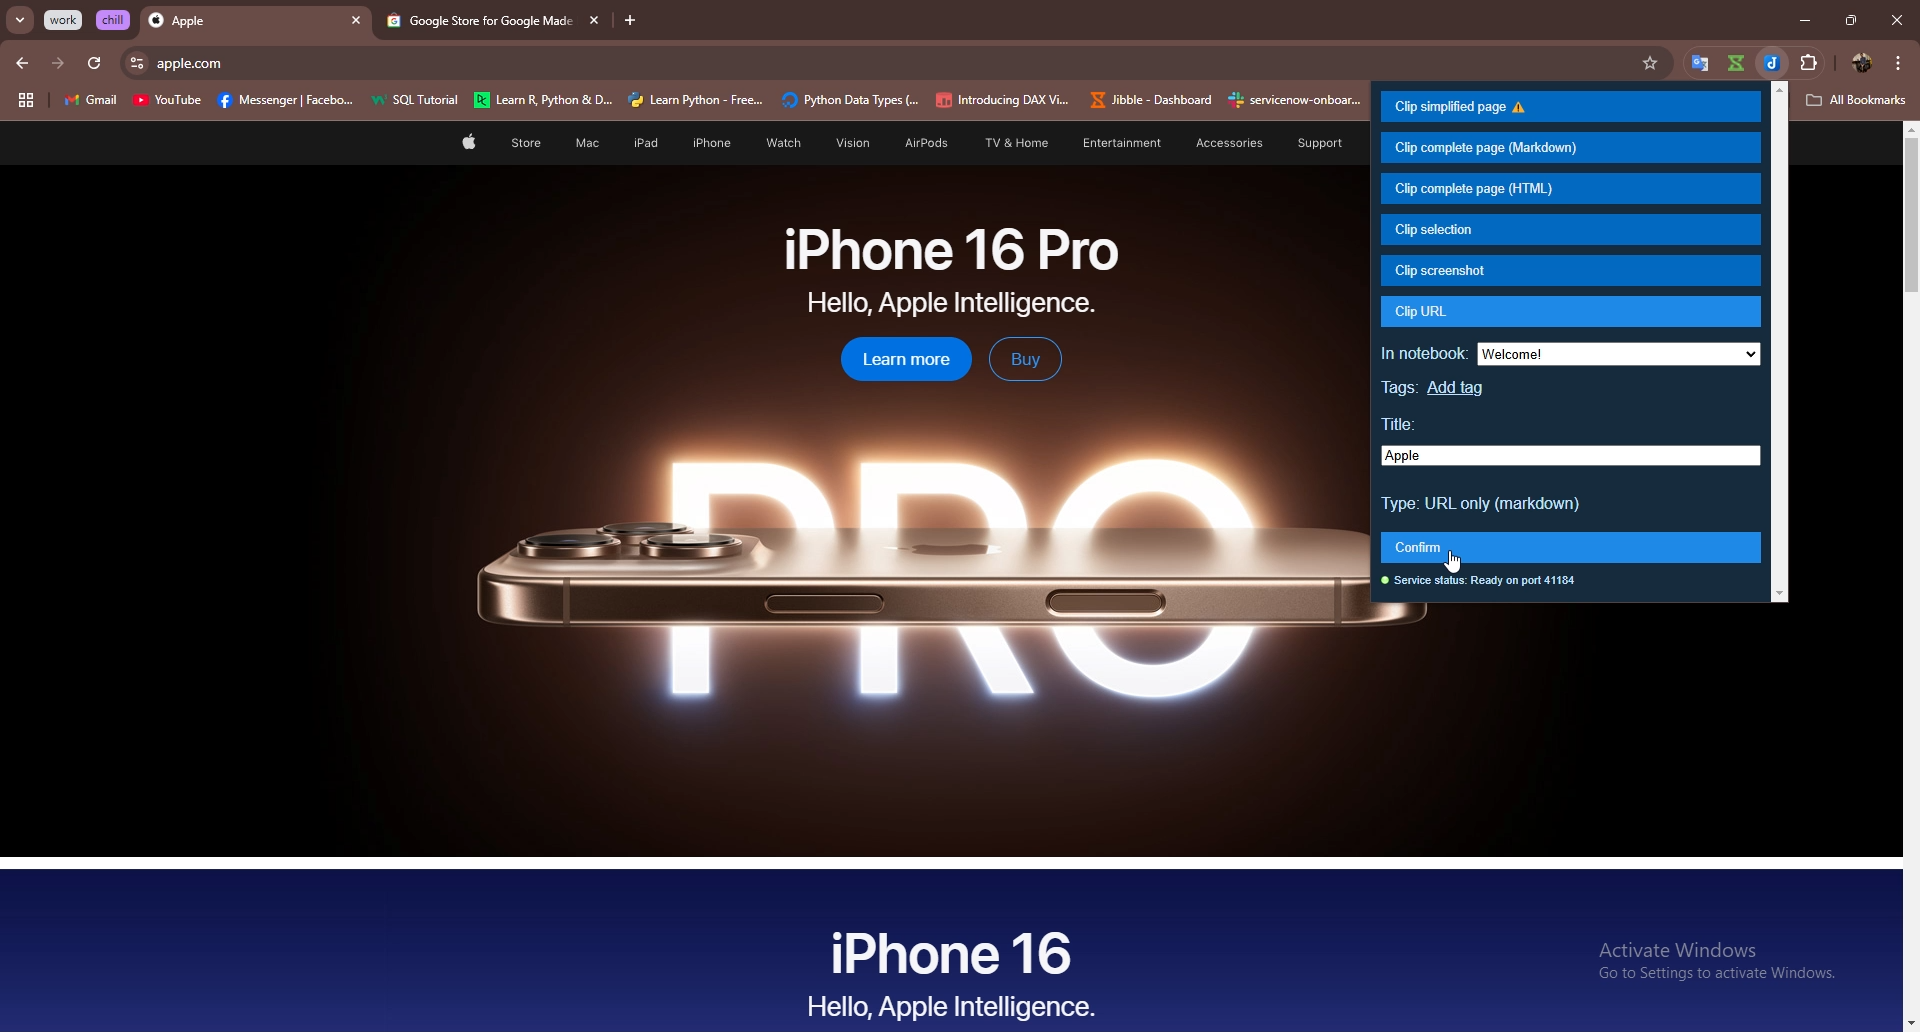 The height and width of the screenshot is (1032, 1920). Describe the element at coordinates (1709, 963) in the screenshot. I see `Activate Windows
Go to Settings to activate Windows.` at that location.